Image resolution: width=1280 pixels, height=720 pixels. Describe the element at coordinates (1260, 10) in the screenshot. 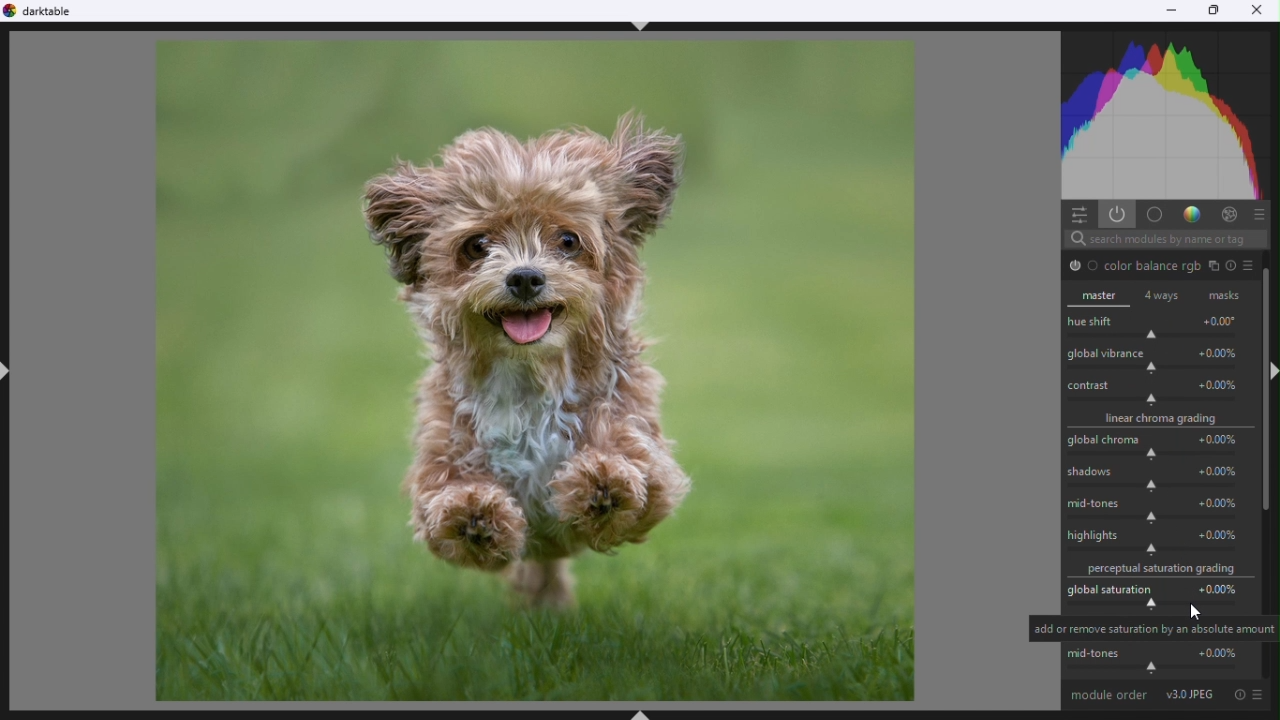

I see `Close close` at that location.